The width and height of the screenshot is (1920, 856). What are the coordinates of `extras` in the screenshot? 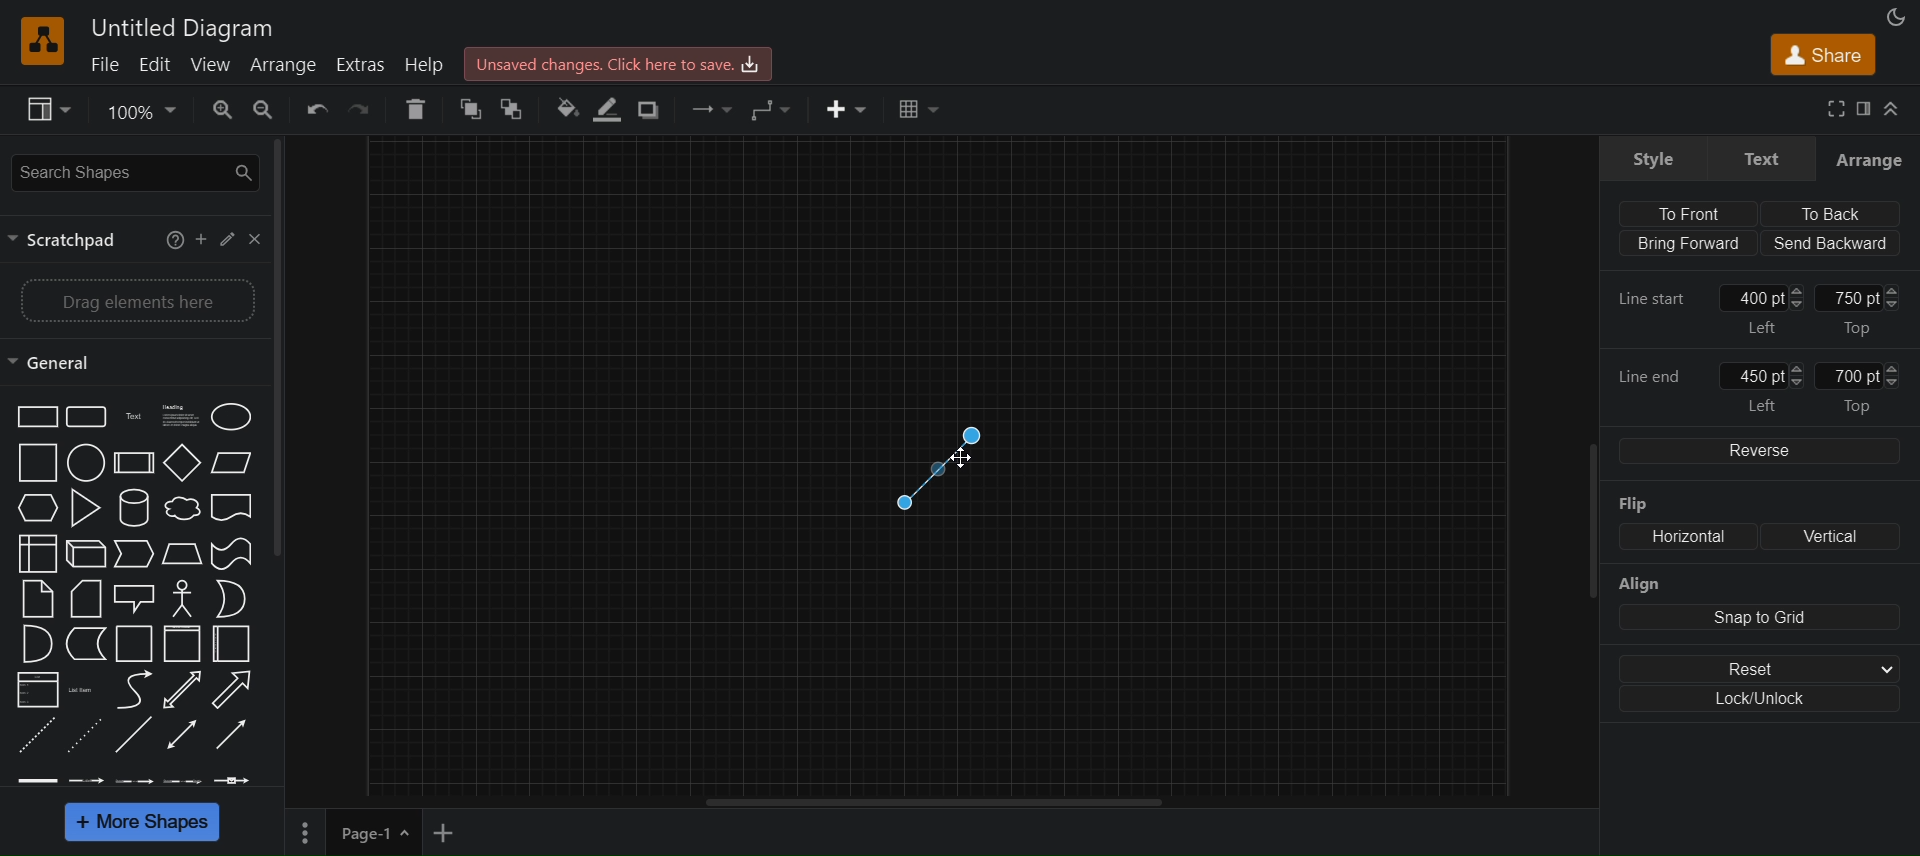 It's located at (361, 65).